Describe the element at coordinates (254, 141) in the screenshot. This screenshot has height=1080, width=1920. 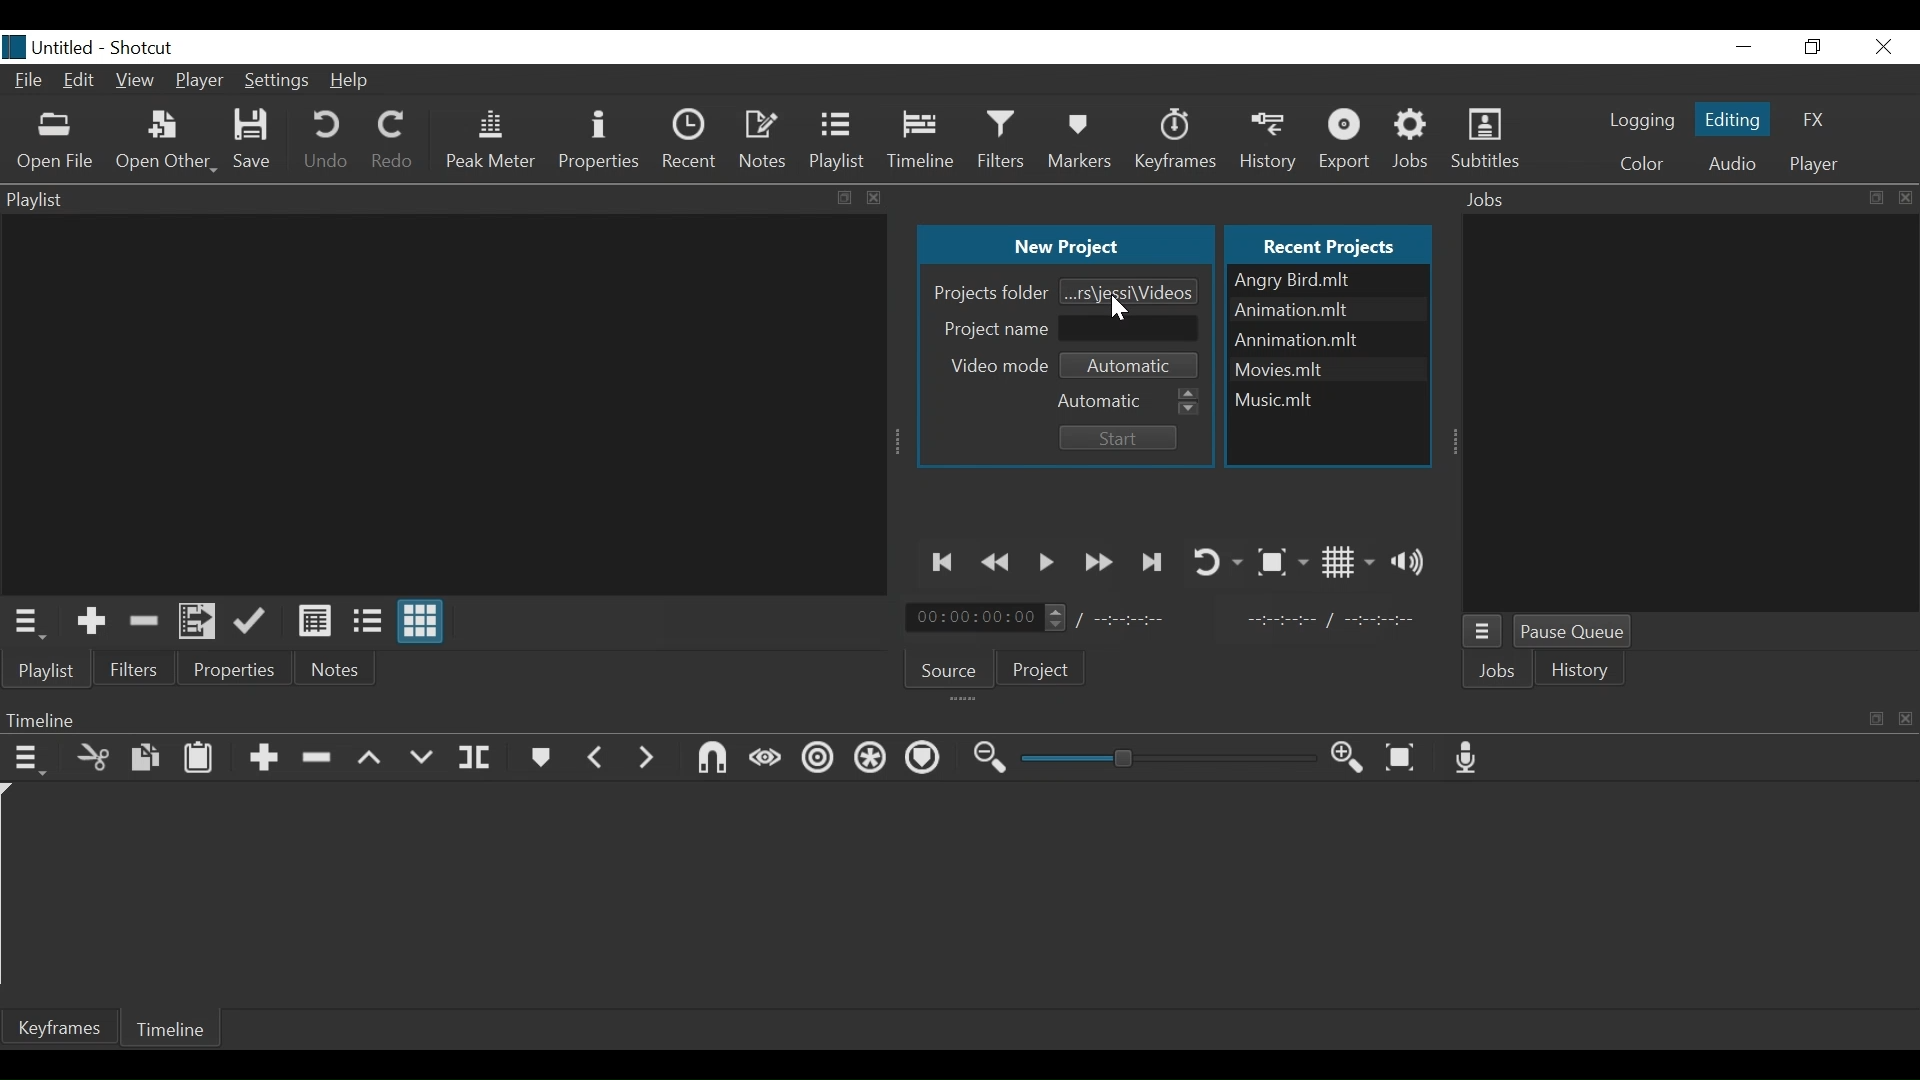
I see `Save` at that location.